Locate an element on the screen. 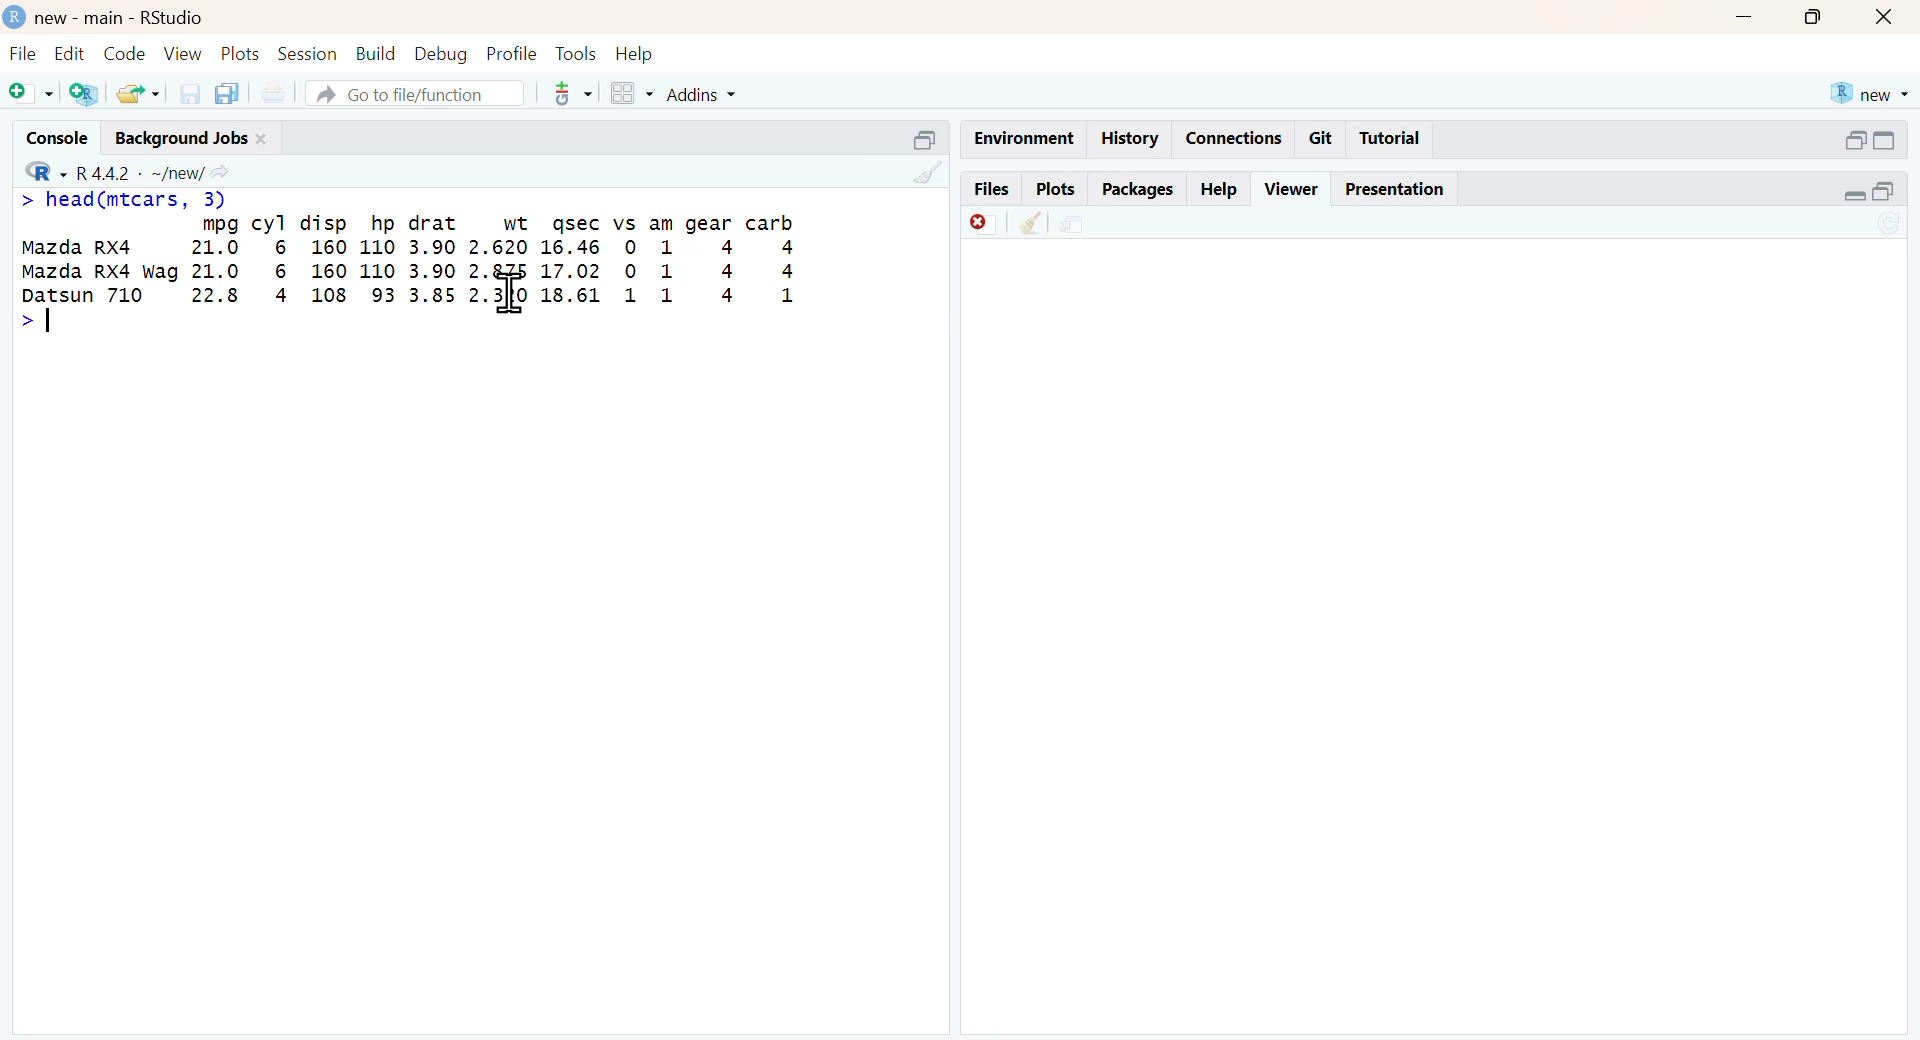 Image resolution: width=1920 pixels, height=1040 pixels. View is located at coordinates (182, 53).